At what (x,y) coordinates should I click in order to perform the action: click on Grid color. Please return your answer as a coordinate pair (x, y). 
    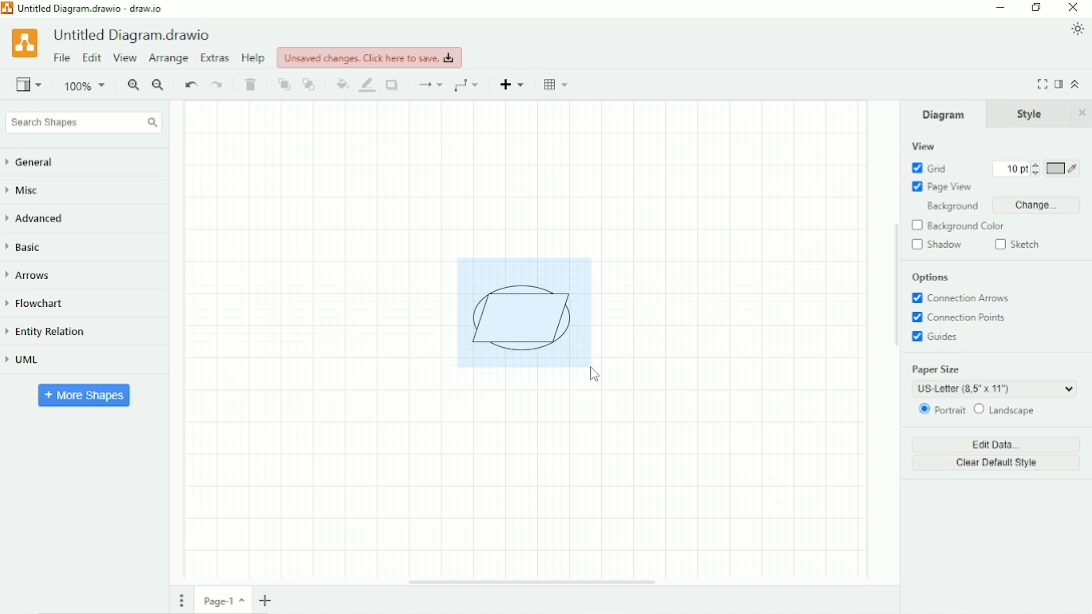
    Looking at the image, I should click on (1063, 169).